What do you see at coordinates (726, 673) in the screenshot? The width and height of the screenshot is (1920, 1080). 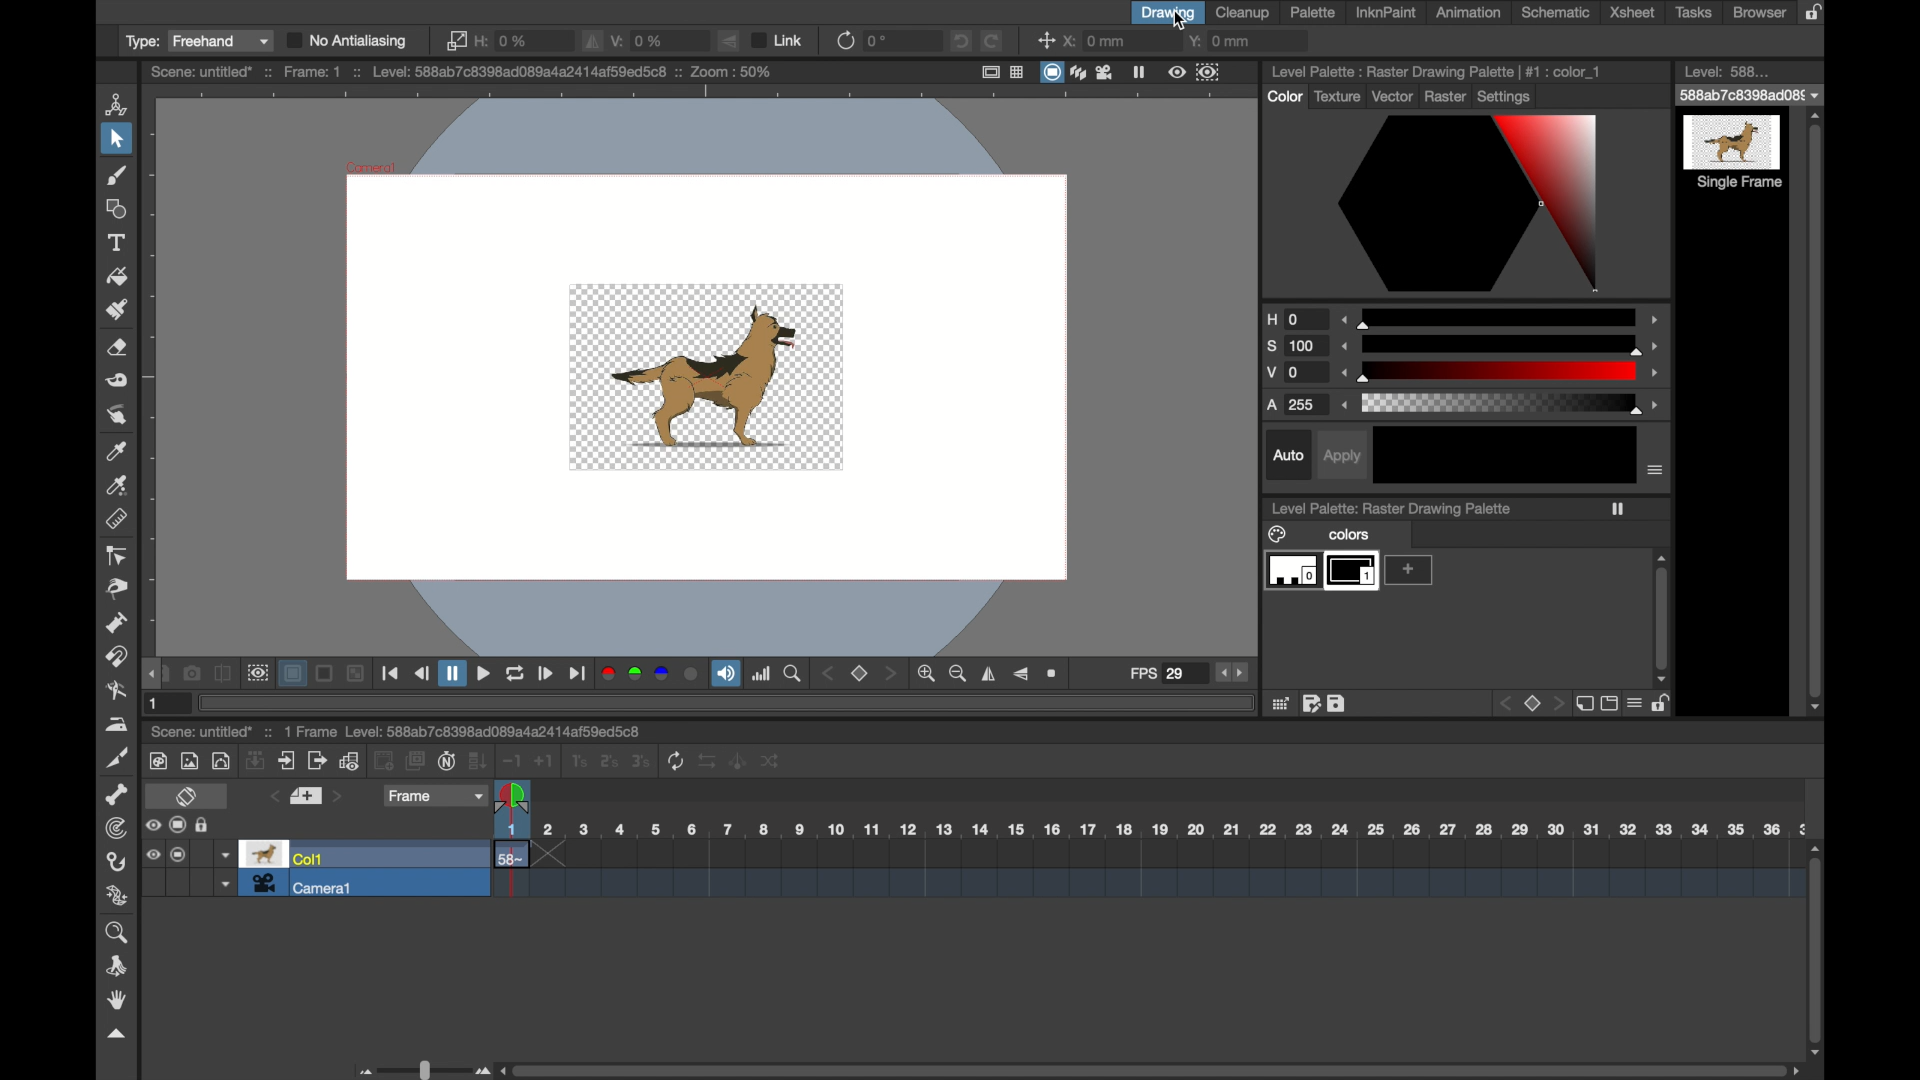 I see `soundtrack` at bounding box center [726, 673].